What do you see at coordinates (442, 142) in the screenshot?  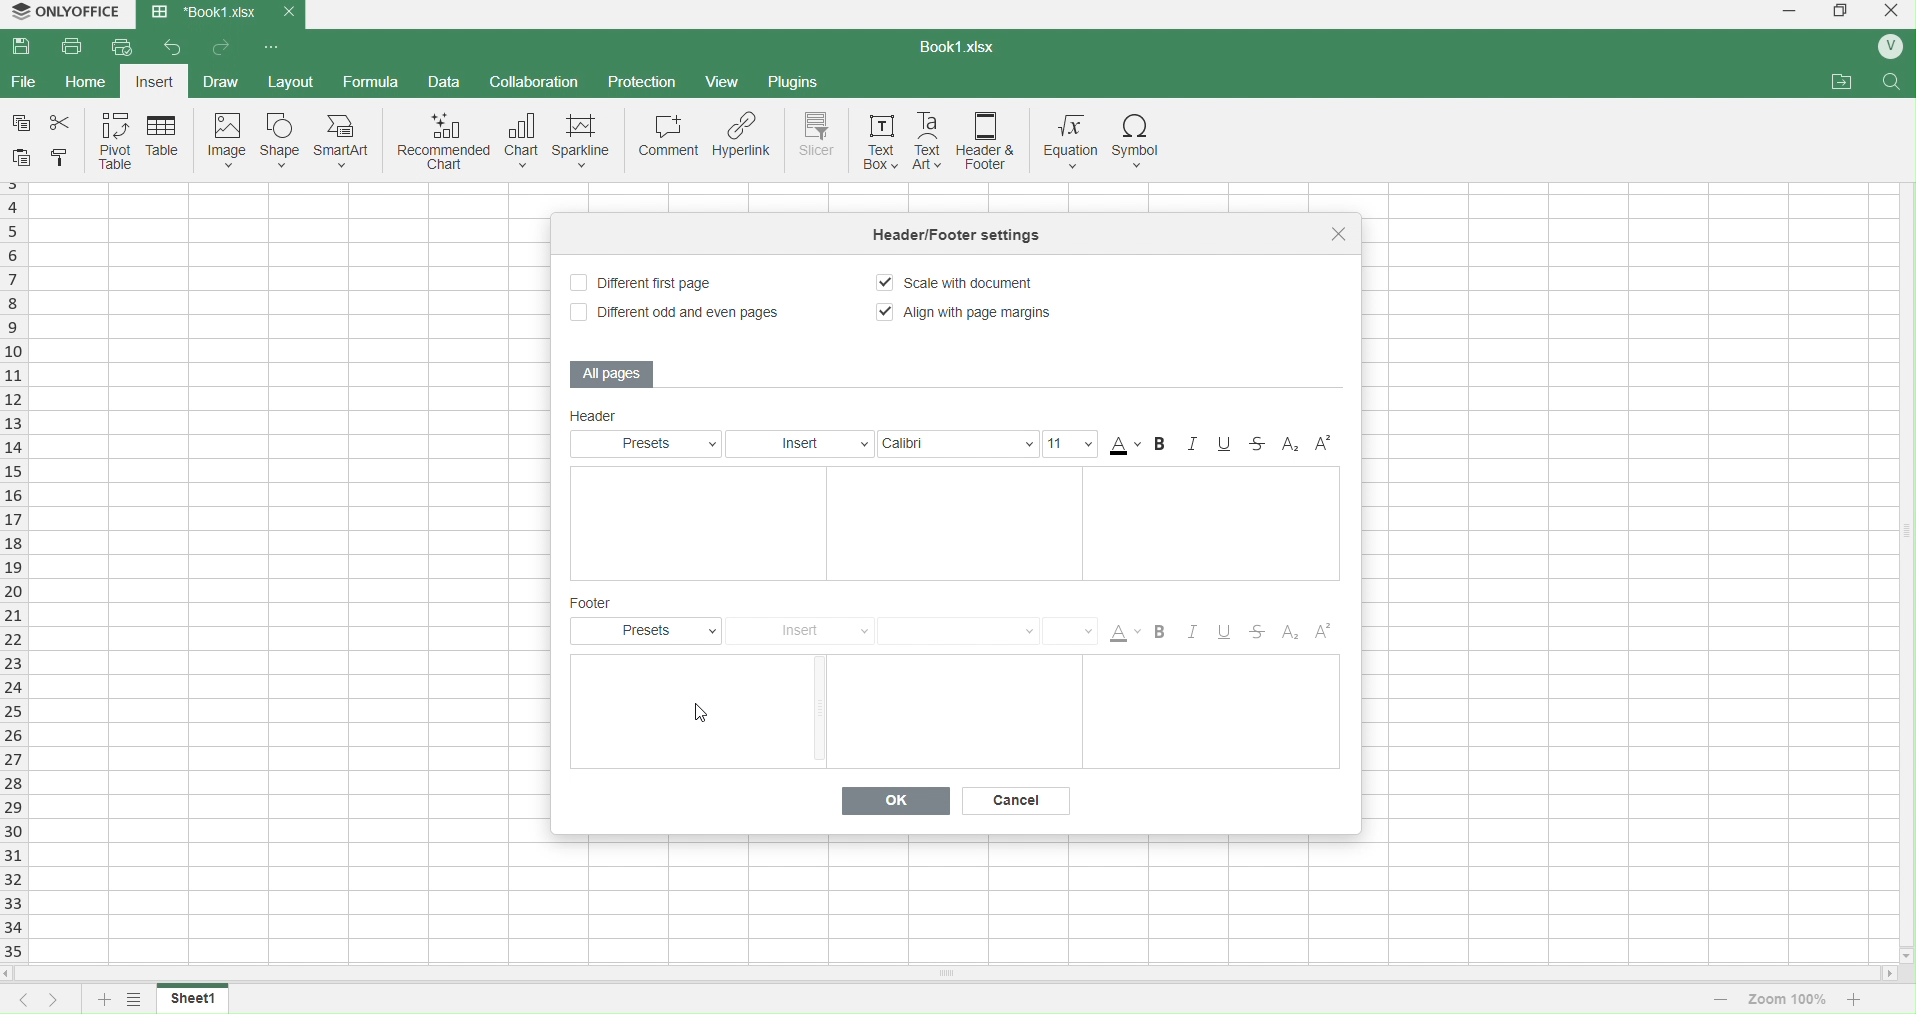 I see `recommended chart` at bounding box center [442, 142].